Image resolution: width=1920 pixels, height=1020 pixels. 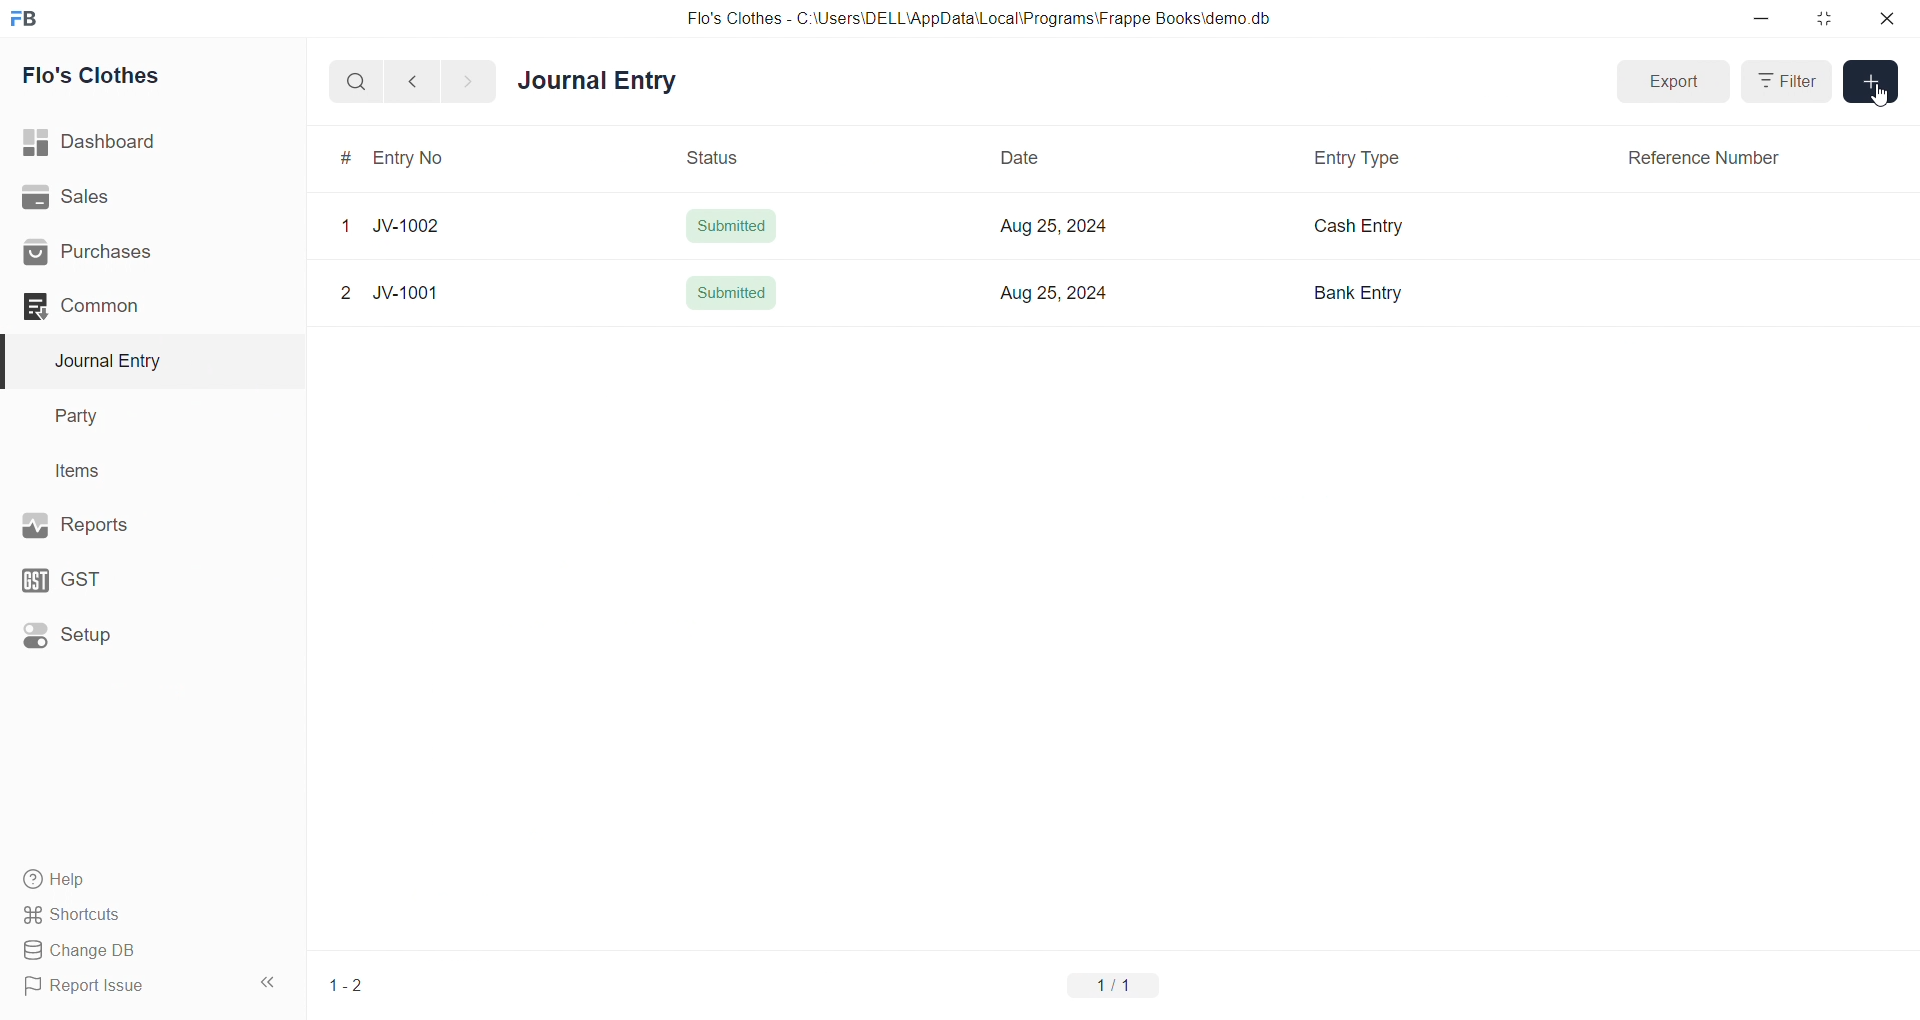 What do you see at coordinates (270, 986) in the screenshot?
I see `Collapse sidebar` at bounding box center [270, 986].